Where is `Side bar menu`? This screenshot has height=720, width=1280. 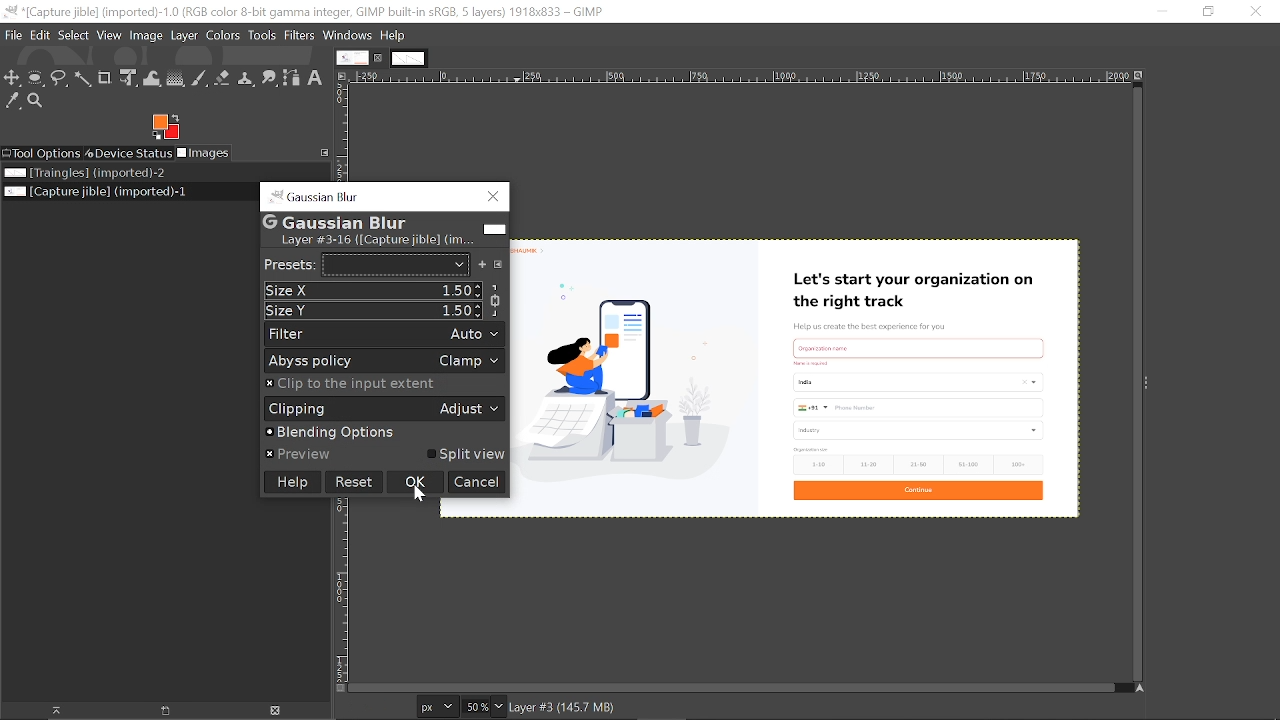 Side bar menu is located at coordinates (1149, 382).